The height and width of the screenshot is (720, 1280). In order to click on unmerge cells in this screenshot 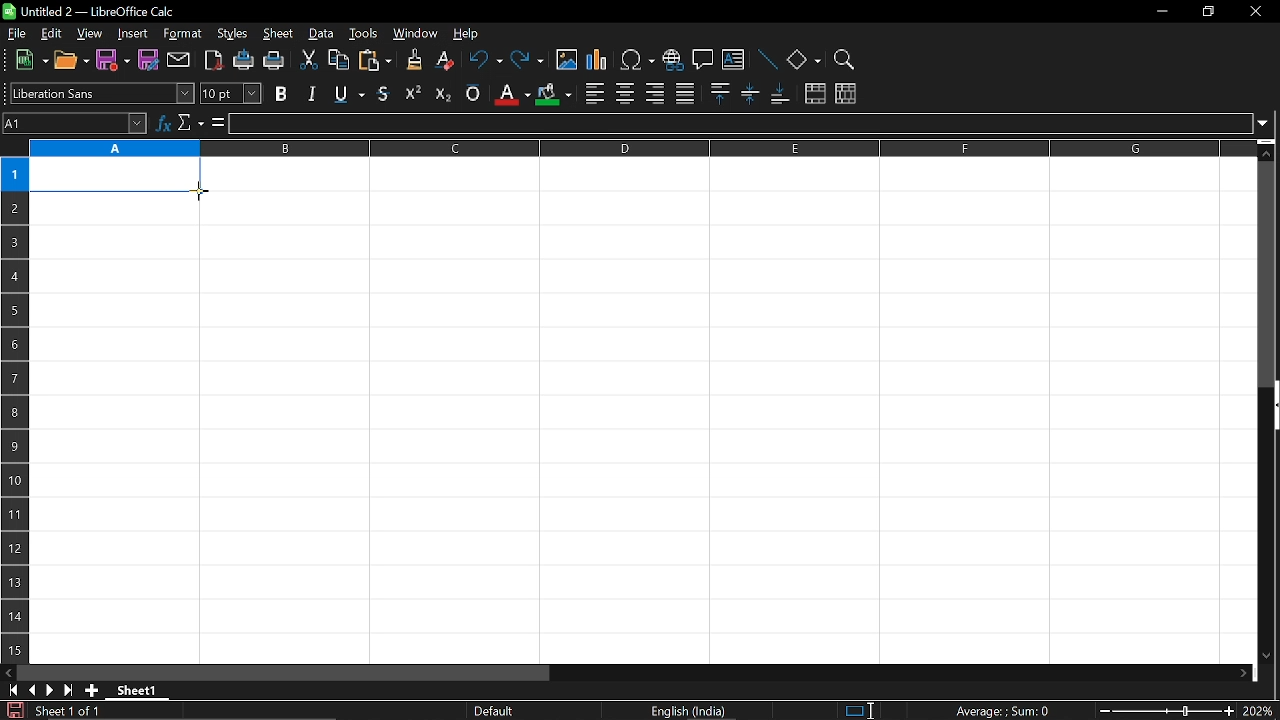, I will do `click(846, 95)`.